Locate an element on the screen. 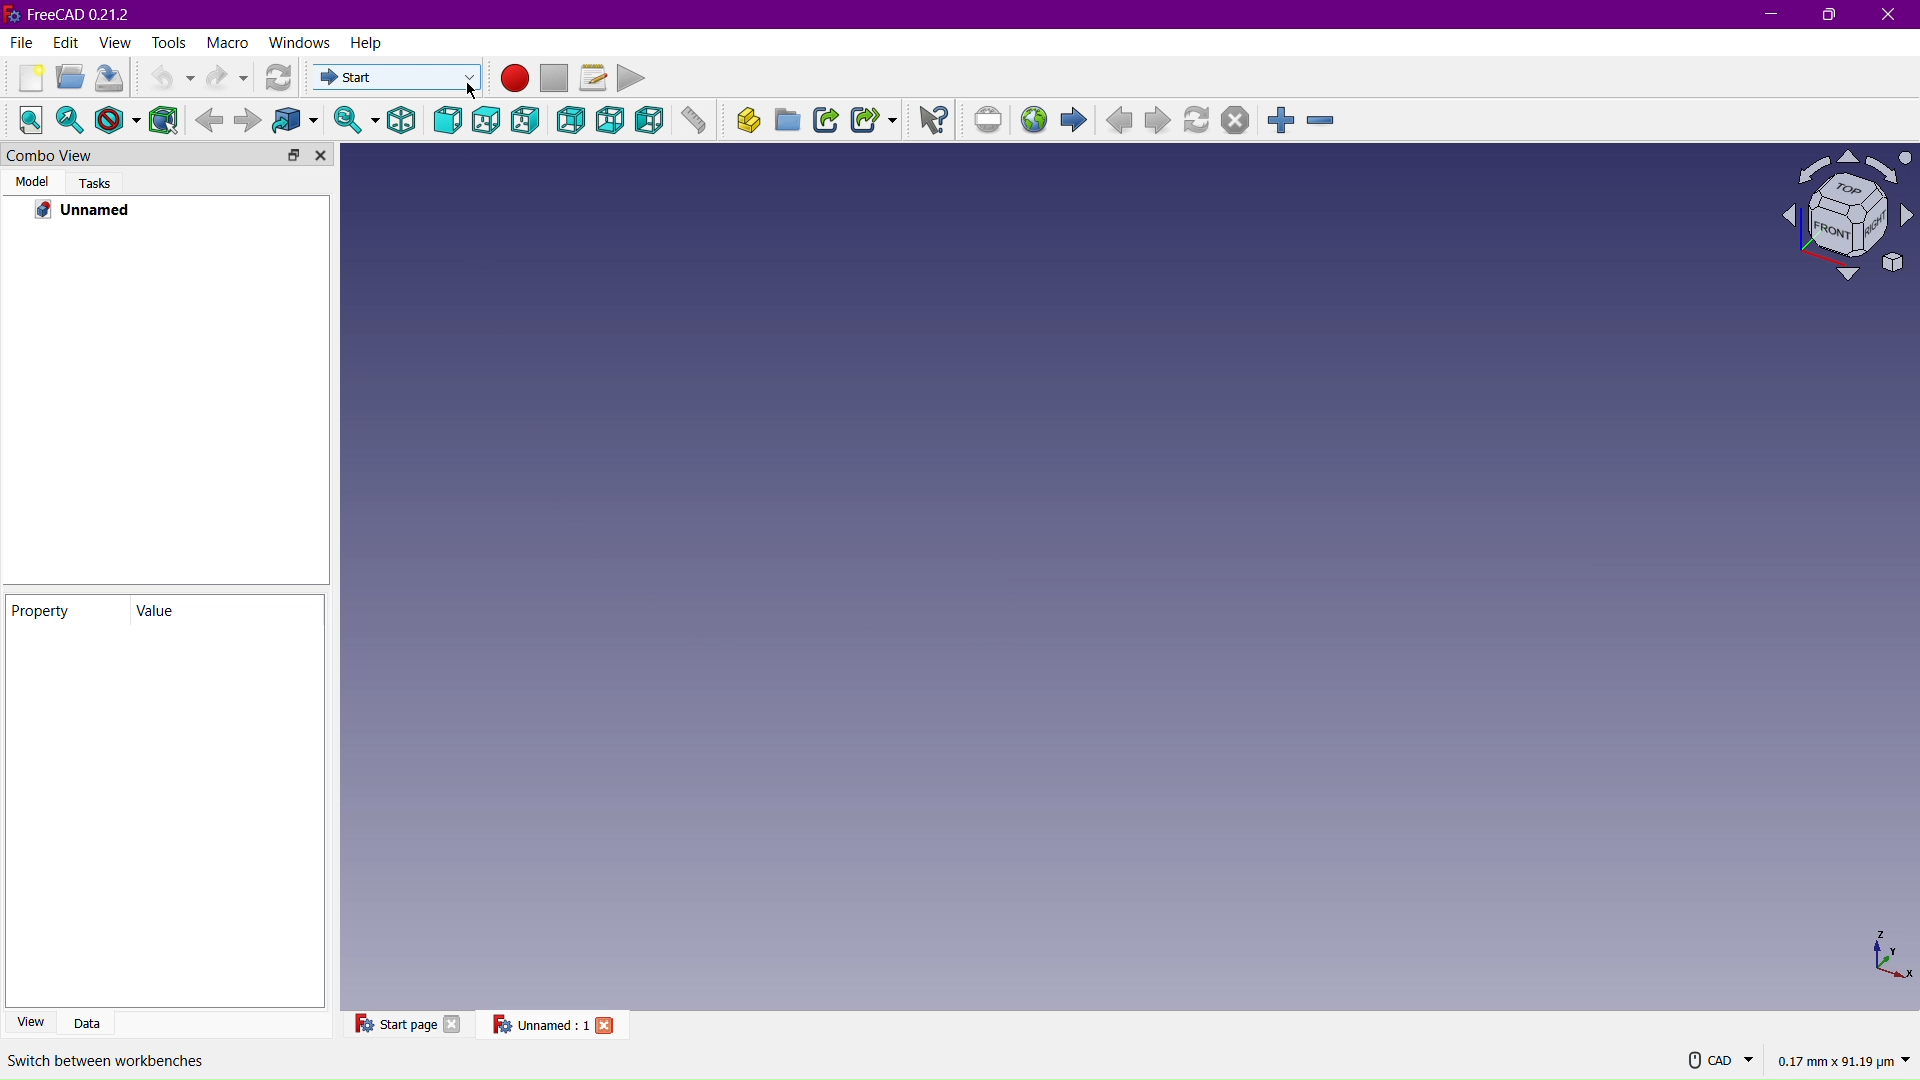  Refresh is located at coordinates (282, 78).